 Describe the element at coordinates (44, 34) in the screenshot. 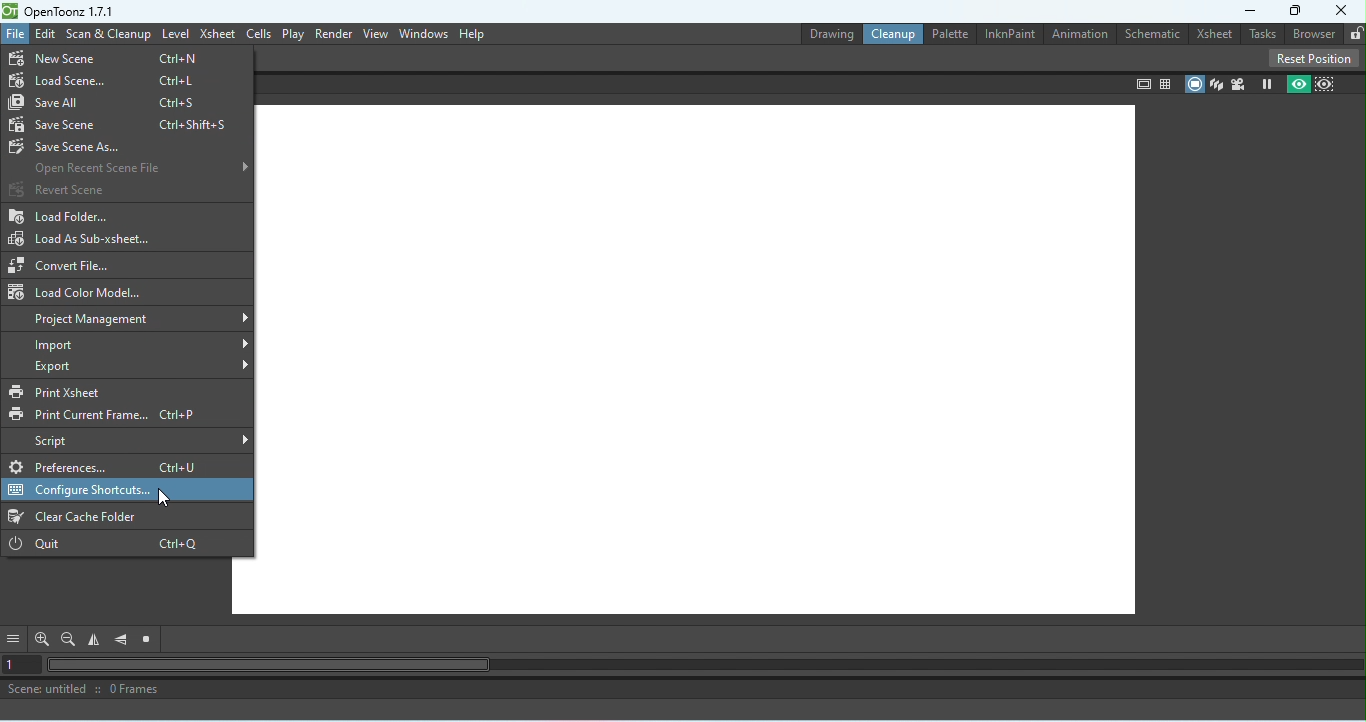

I see `Edit` at that location.